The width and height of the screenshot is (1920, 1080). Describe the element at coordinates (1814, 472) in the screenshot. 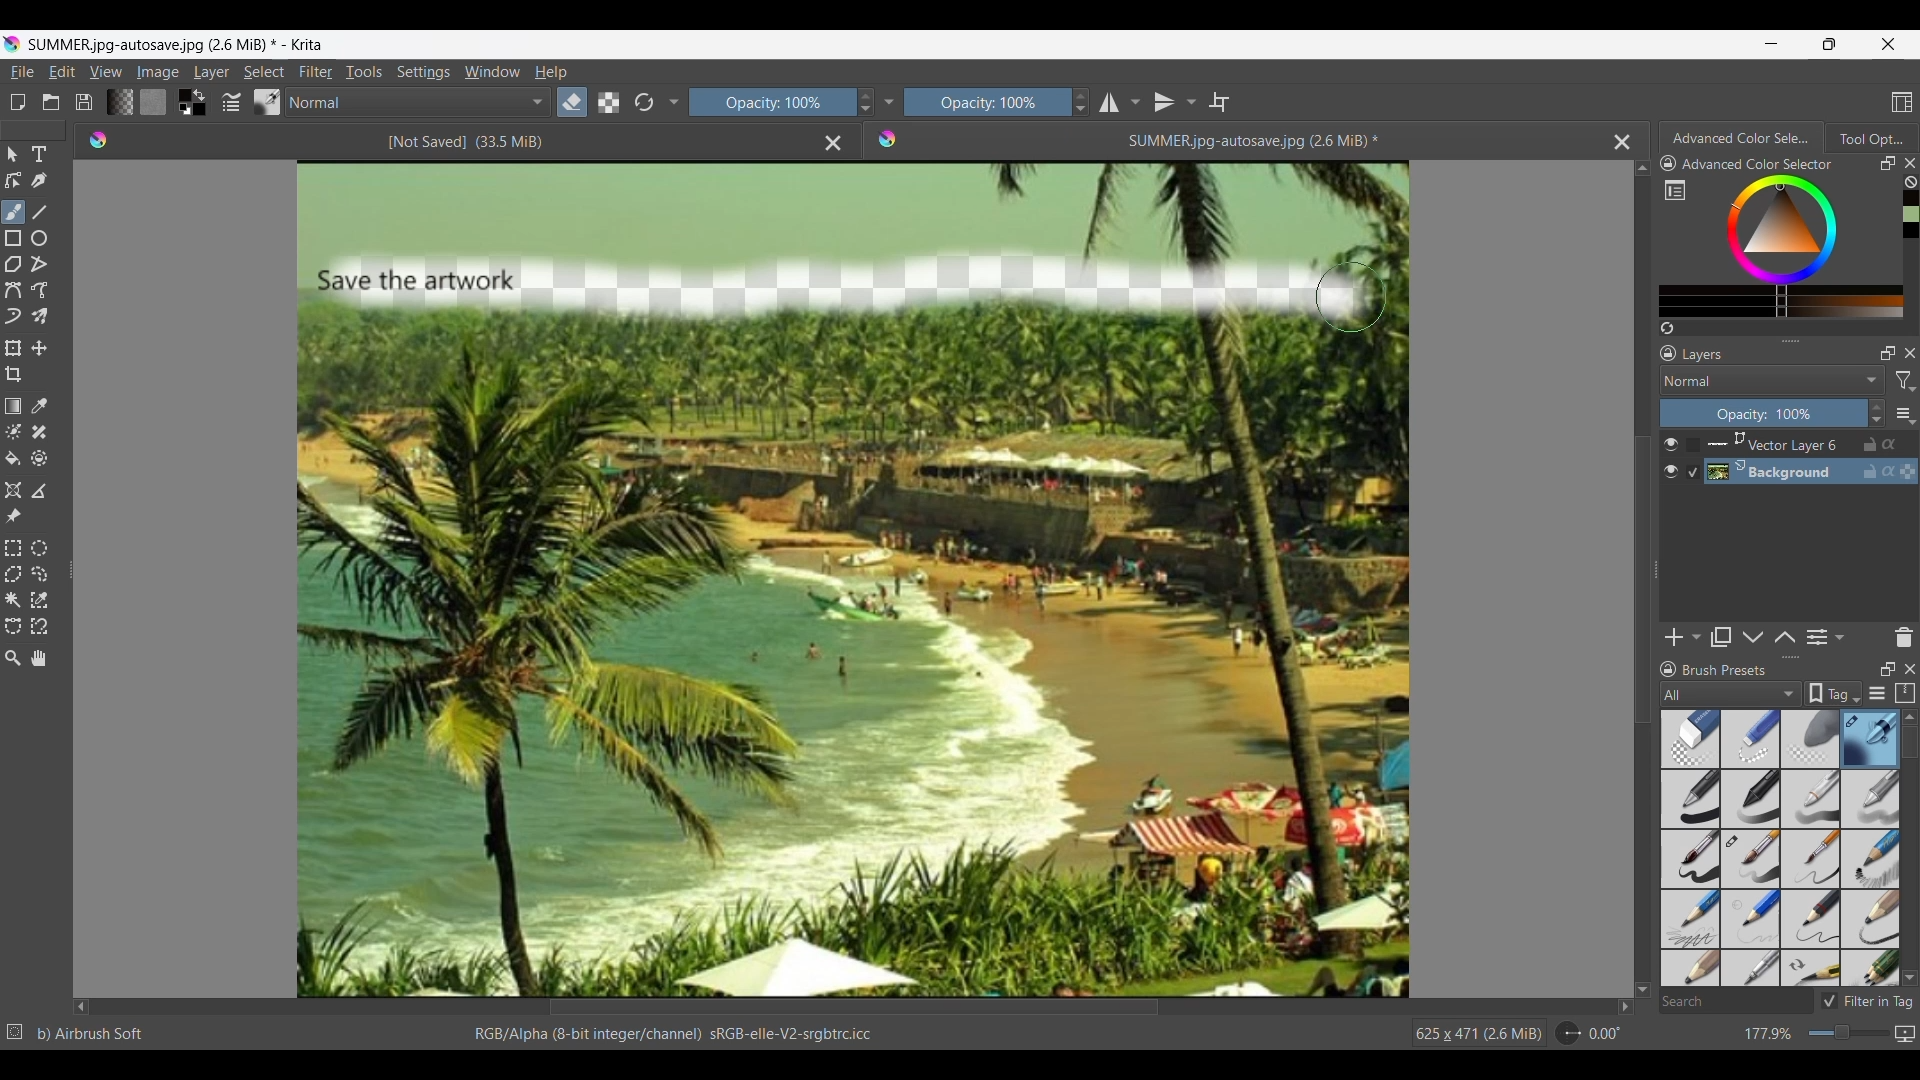

I see `Background` at that location.